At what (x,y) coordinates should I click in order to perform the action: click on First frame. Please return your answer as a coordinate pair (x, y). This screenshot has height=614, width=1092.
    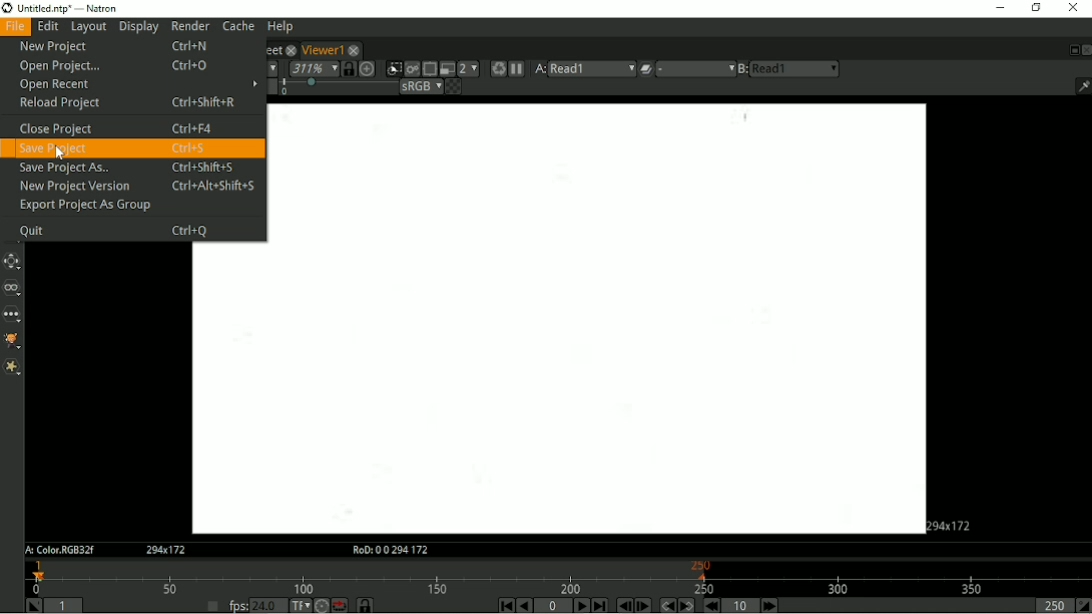
    Looking at the image, I should click on (505, 606).